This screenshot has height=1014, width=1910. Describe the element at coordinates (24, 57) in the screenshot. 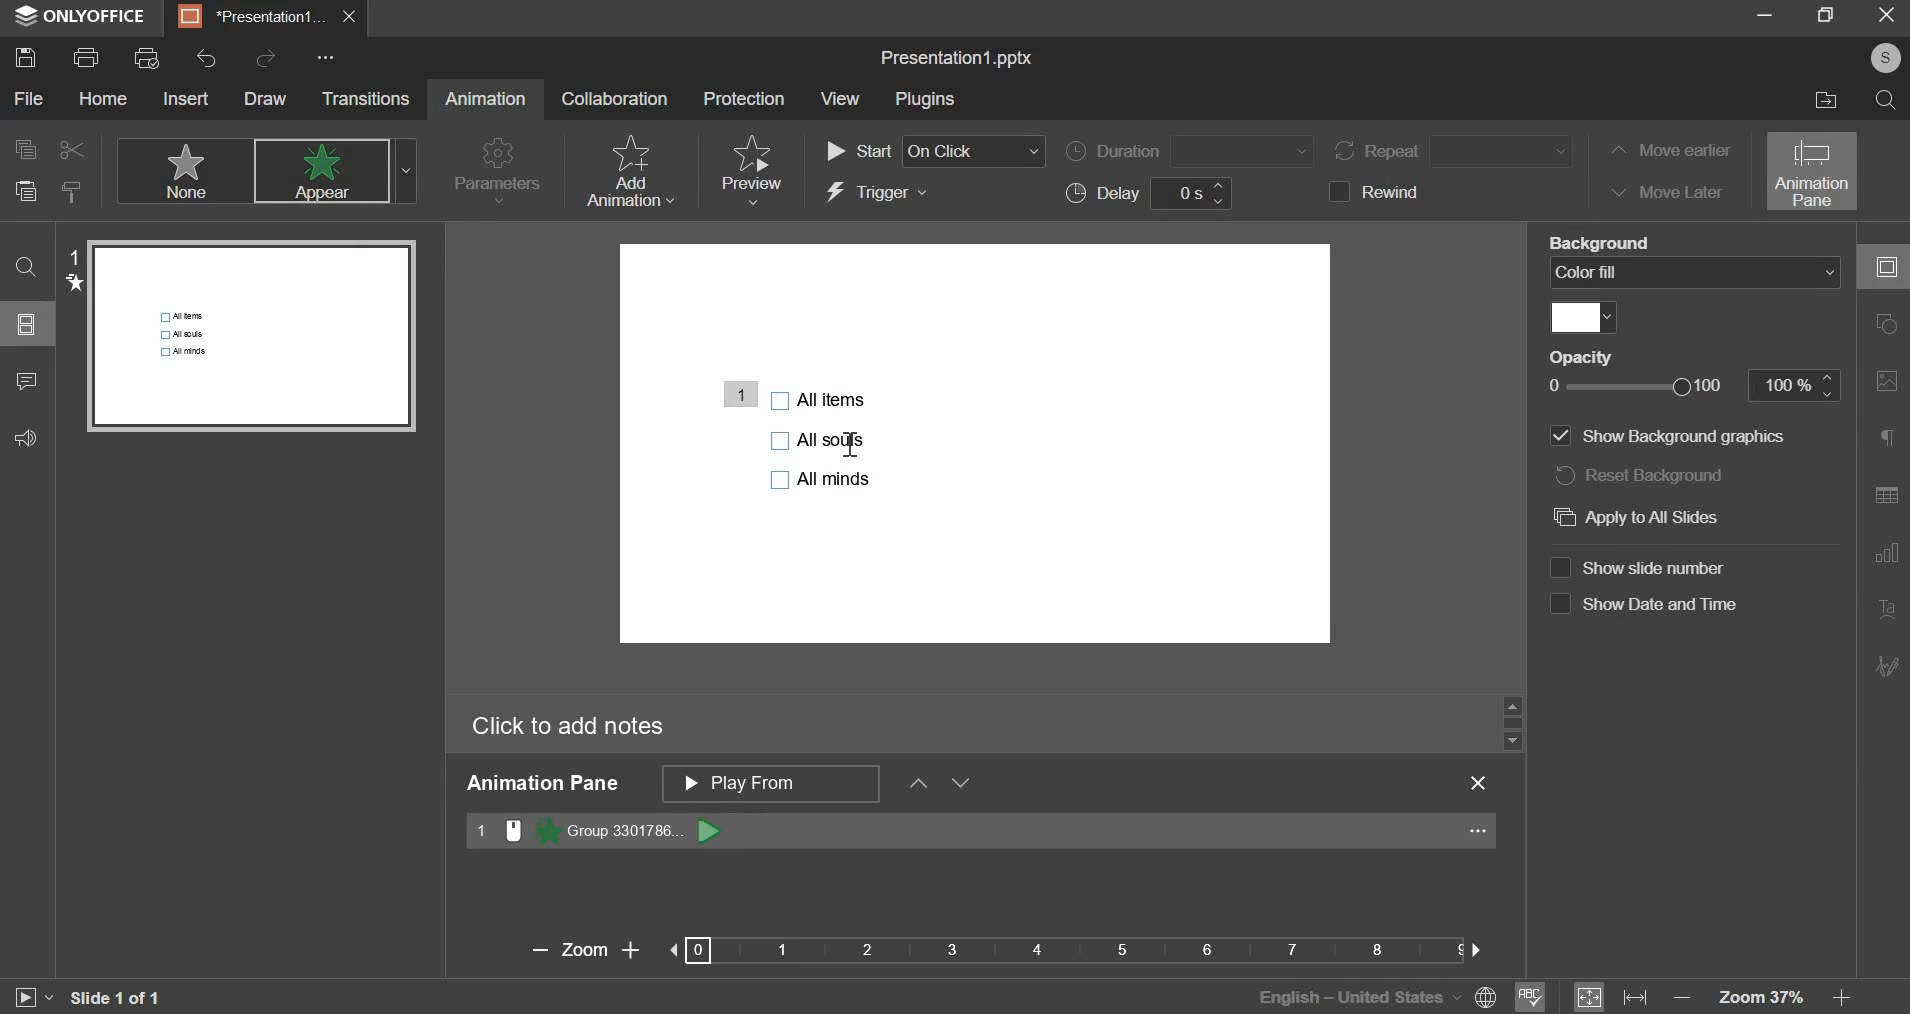

I see `save` at that location.